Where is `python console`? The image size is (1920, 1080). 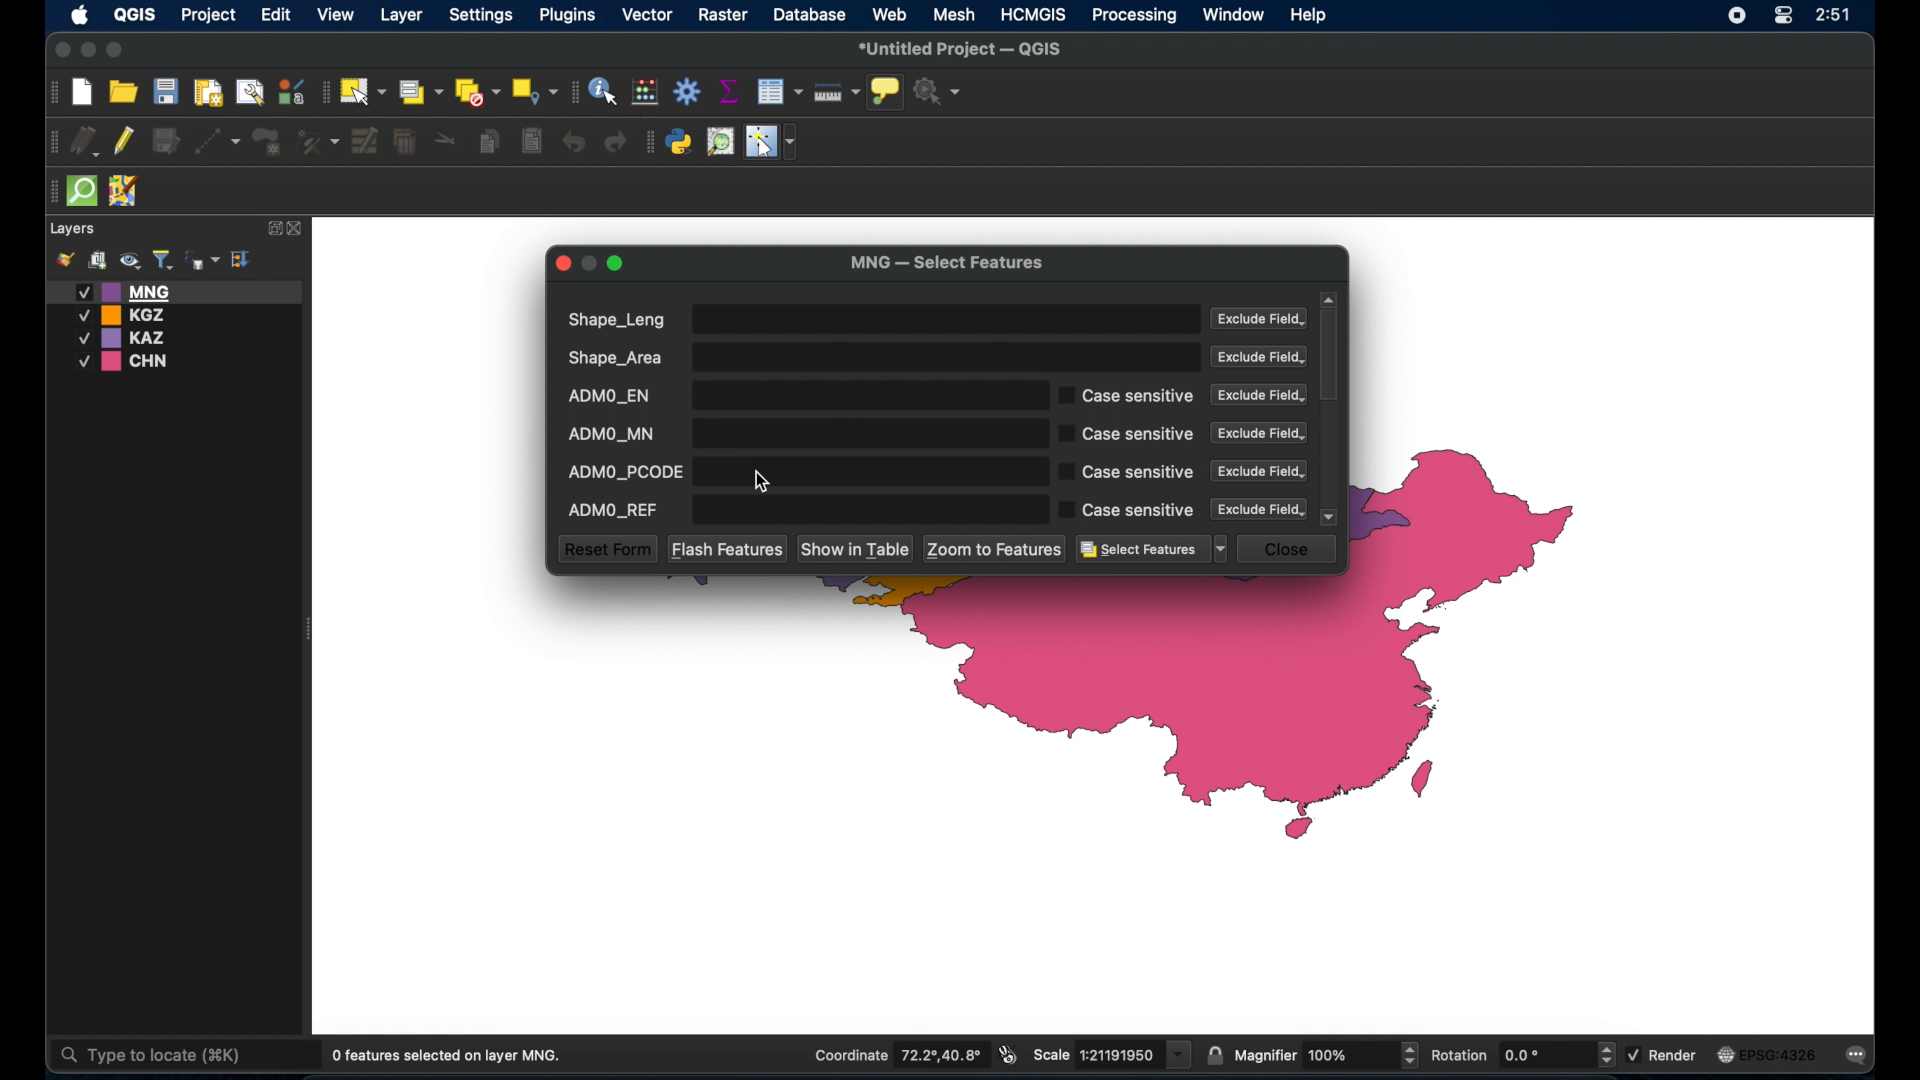 python console is located at coordinates (680, 142).